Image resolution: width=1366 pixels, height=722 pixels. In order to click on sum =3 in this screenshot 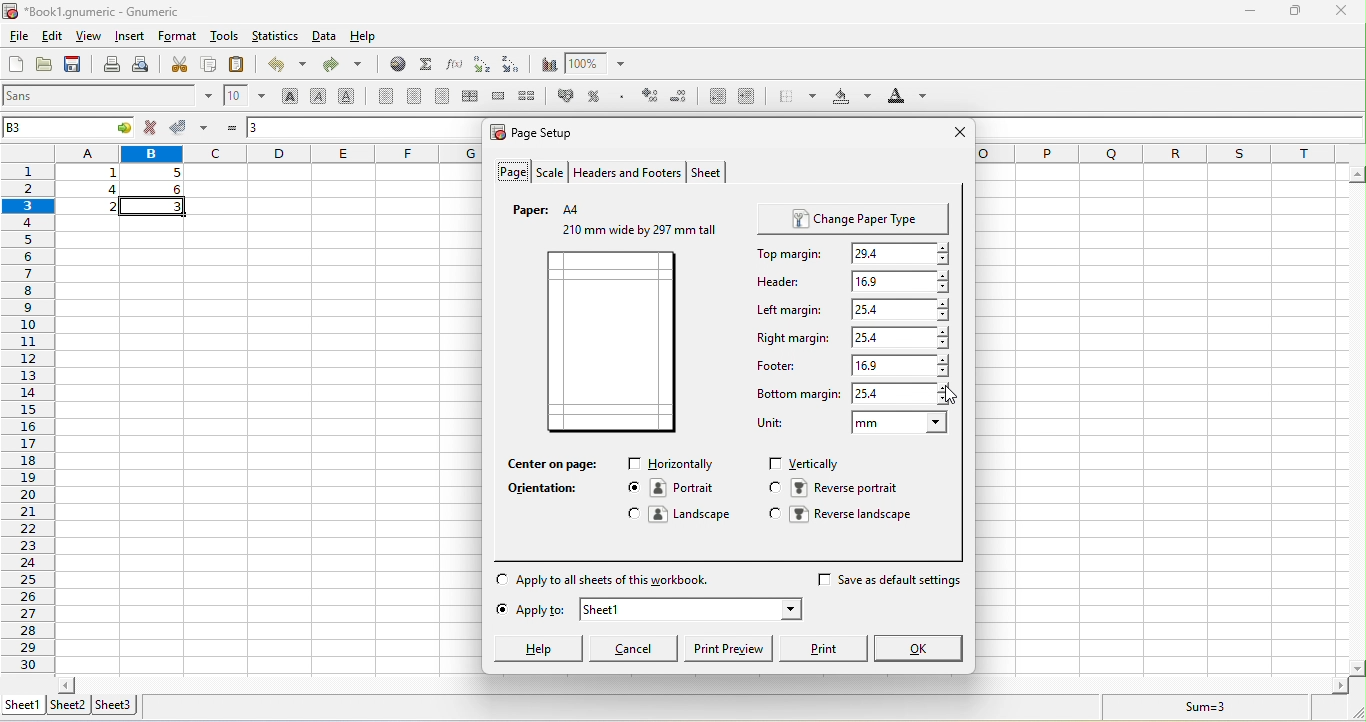, I will do `click(1196, 707)`.